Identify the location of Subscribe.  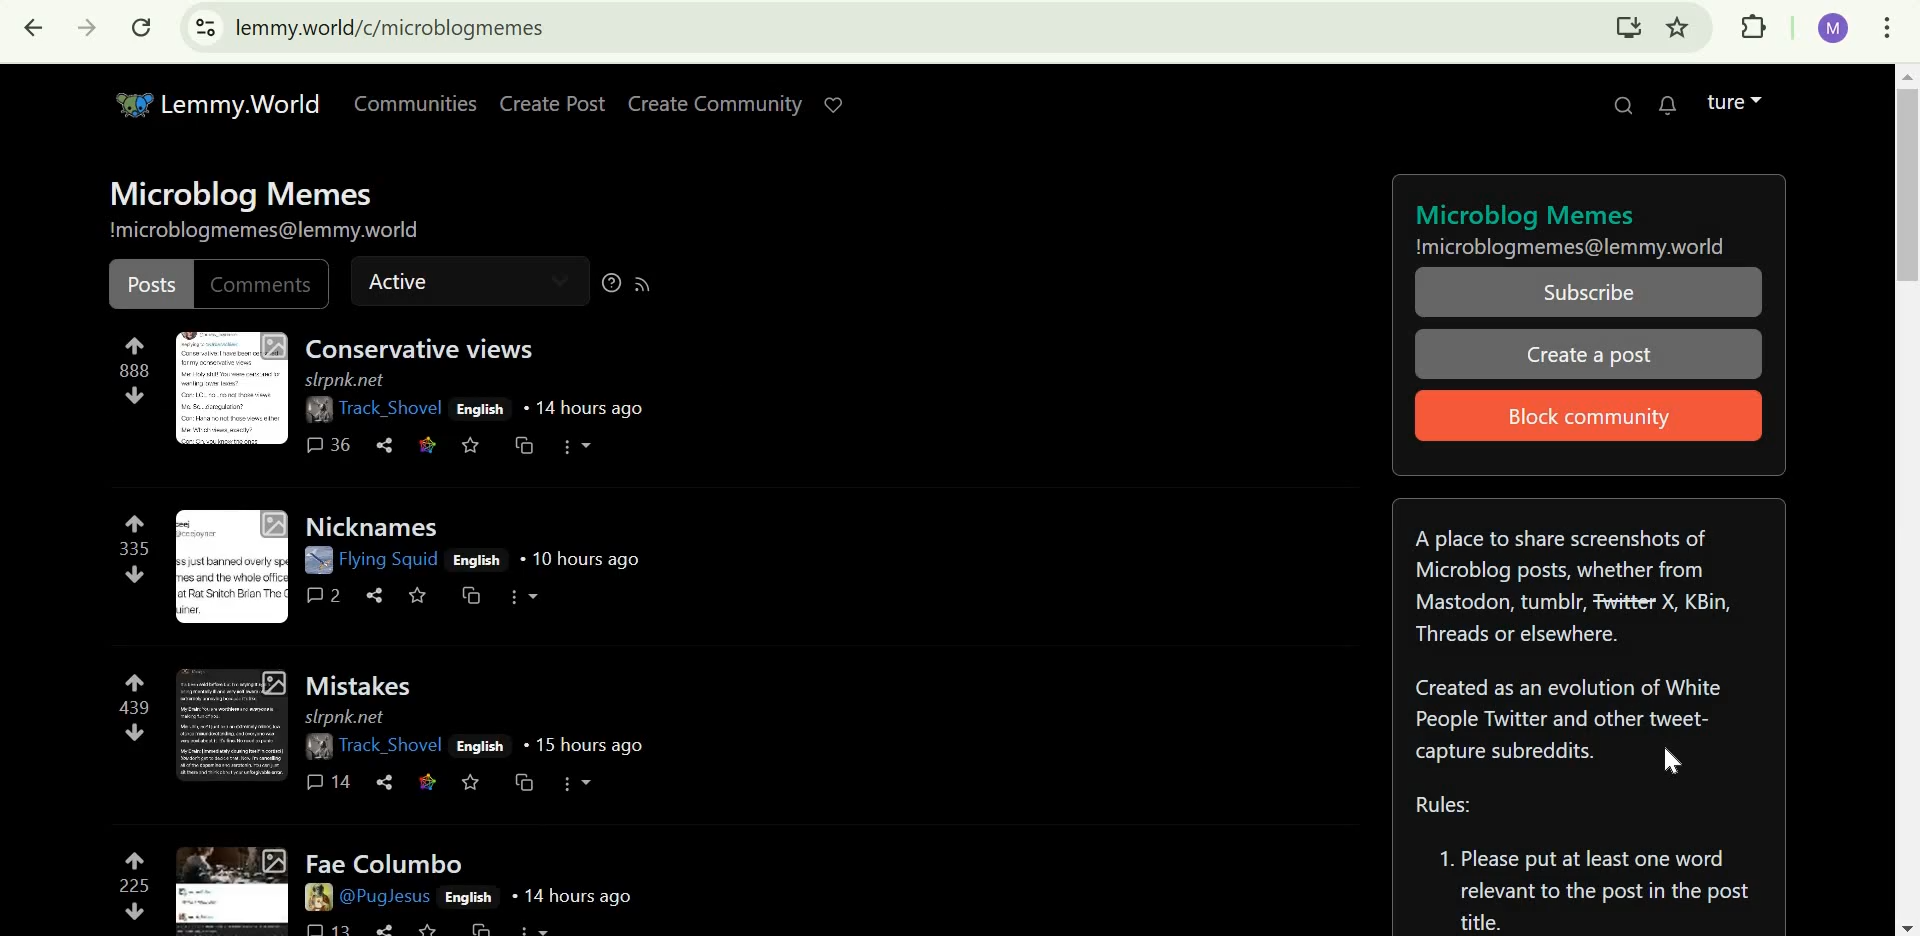
(1595, 292).